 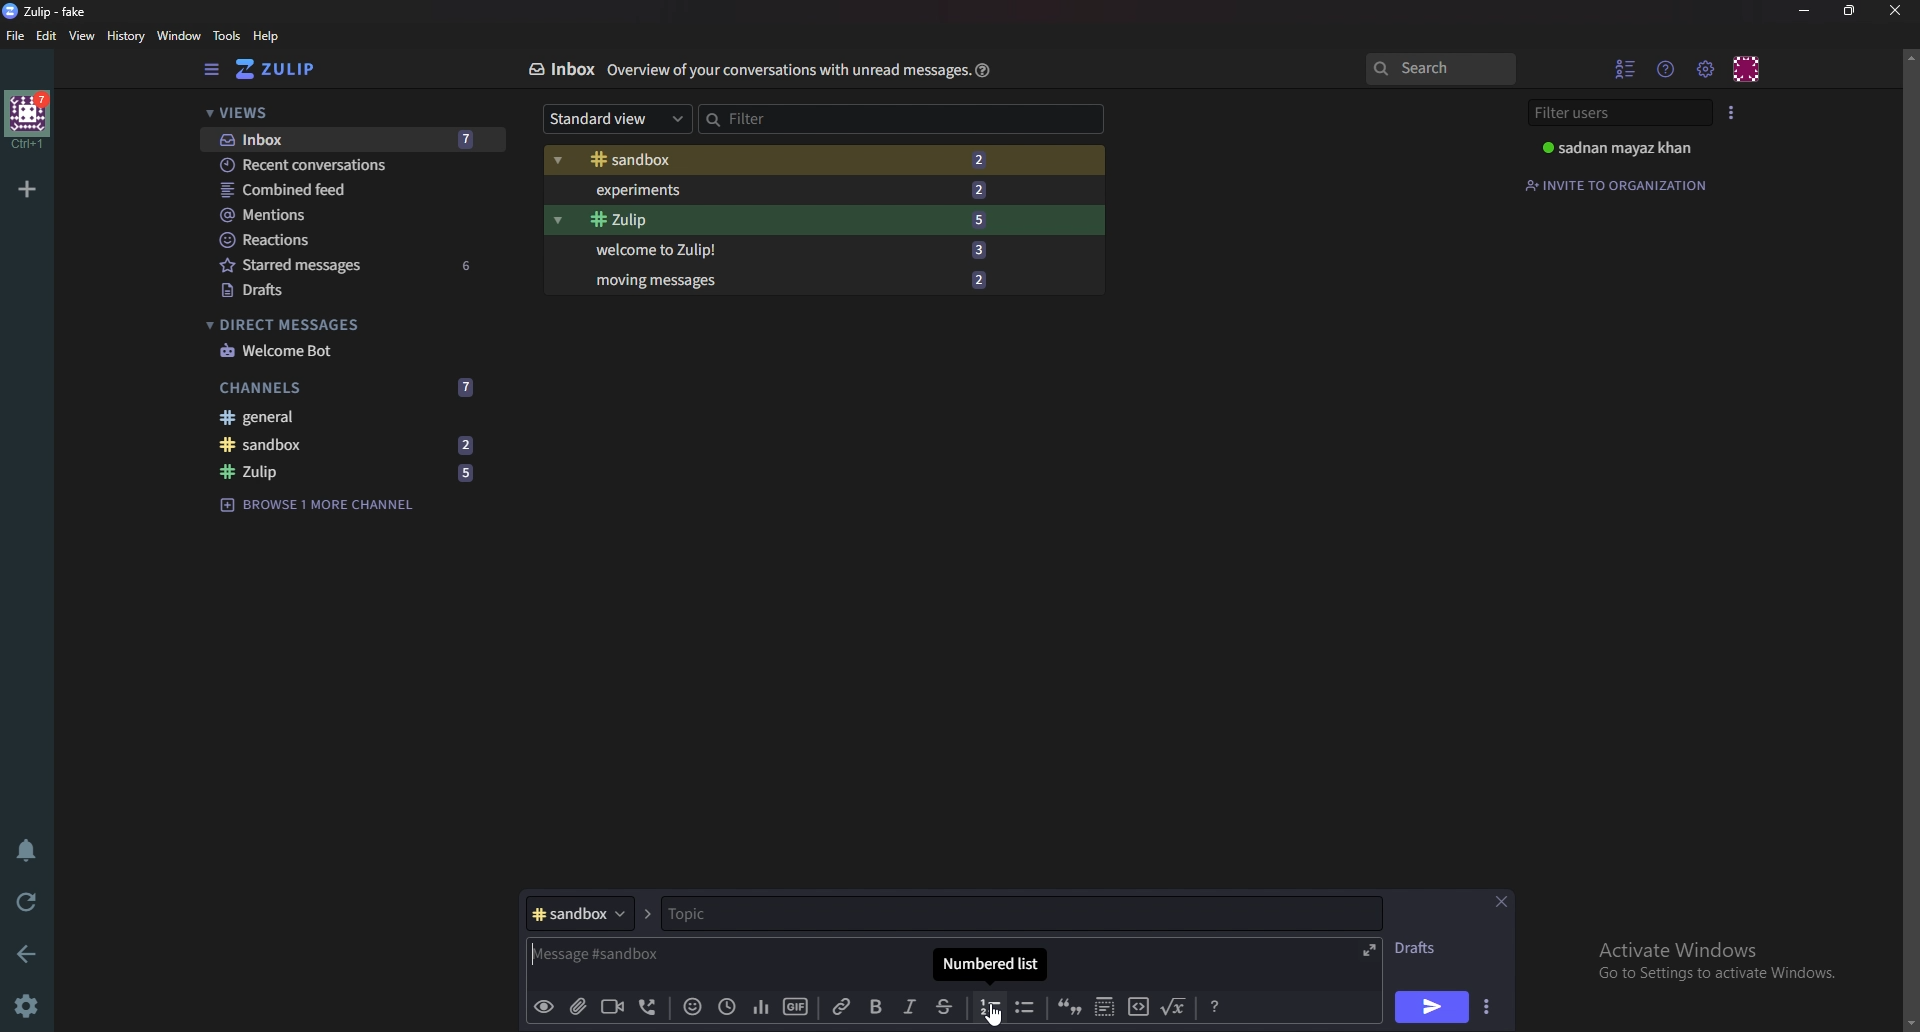 What do you see at coordinates (353, 445) in the screenshot?
I see `sandbox` at bounding box center [353, 445].